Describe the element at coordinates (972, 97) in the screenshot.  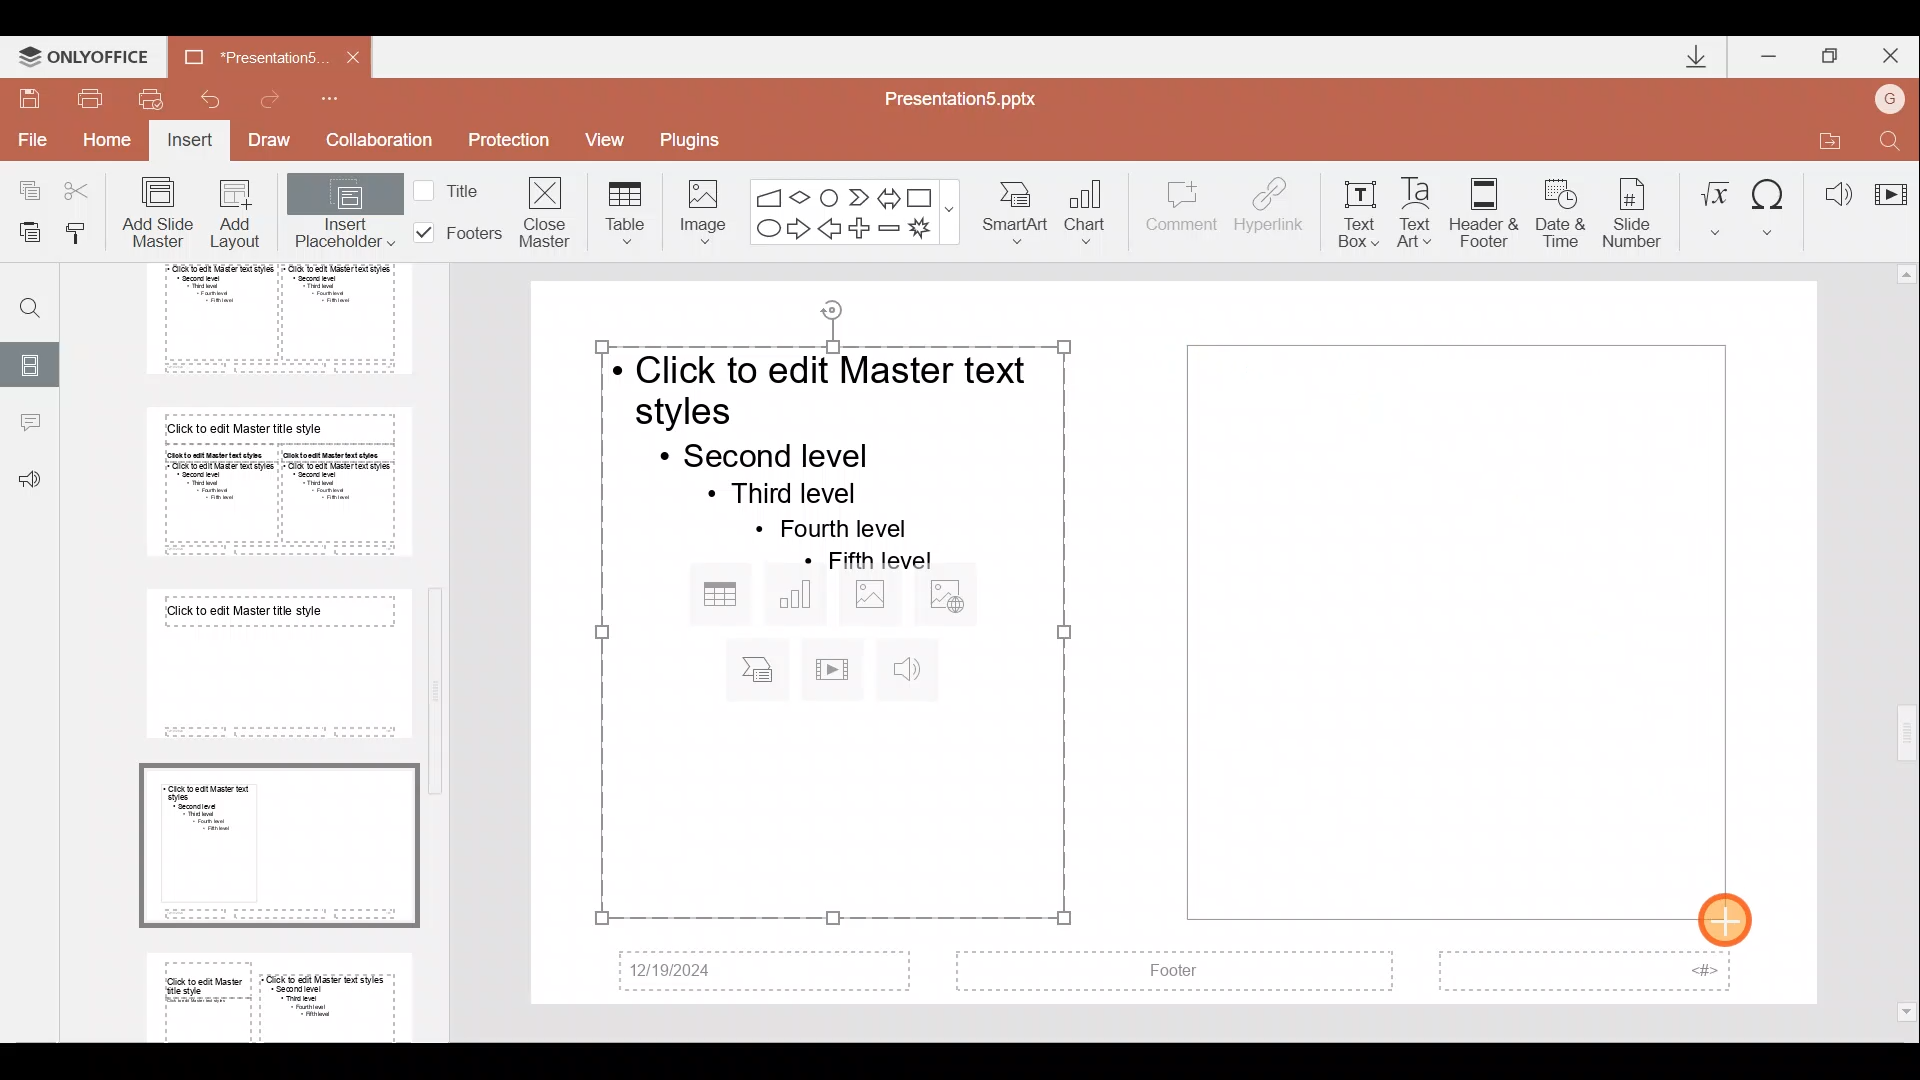
I see `Document name` at that location.